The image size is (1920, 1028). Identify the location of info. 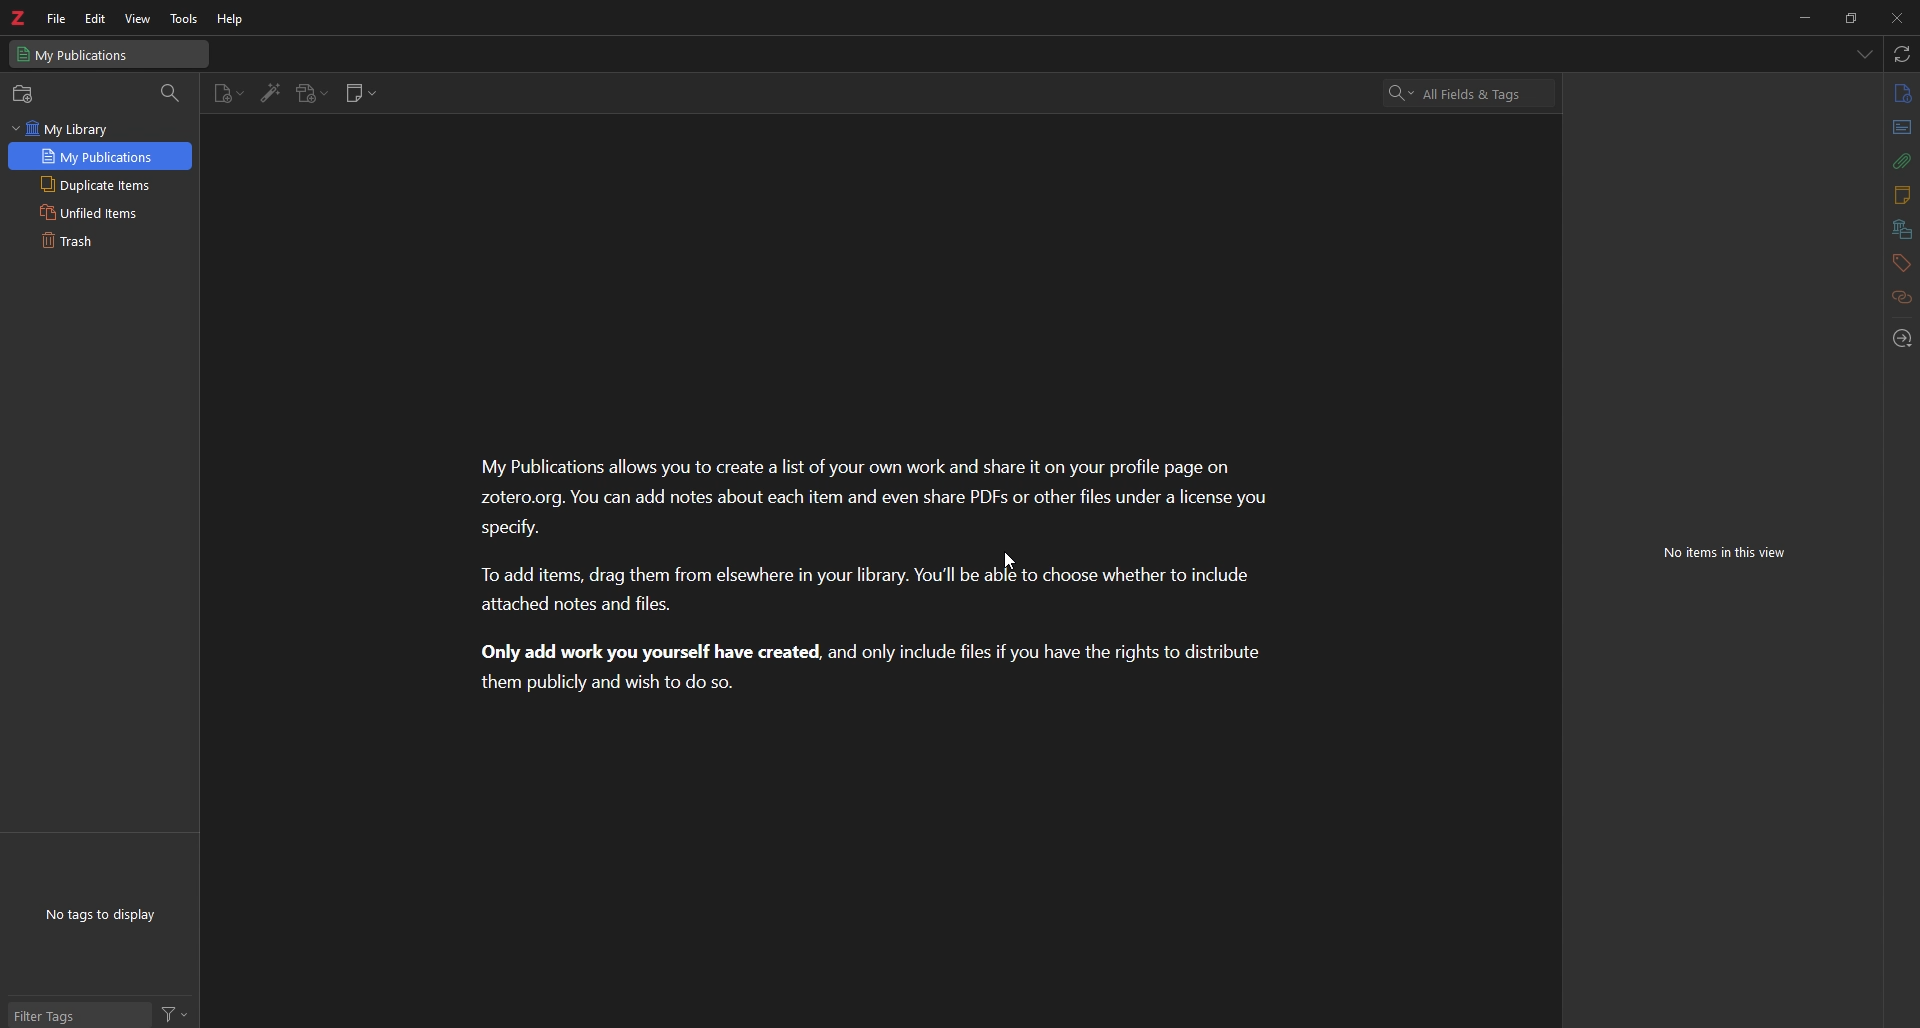
(1899, 95).